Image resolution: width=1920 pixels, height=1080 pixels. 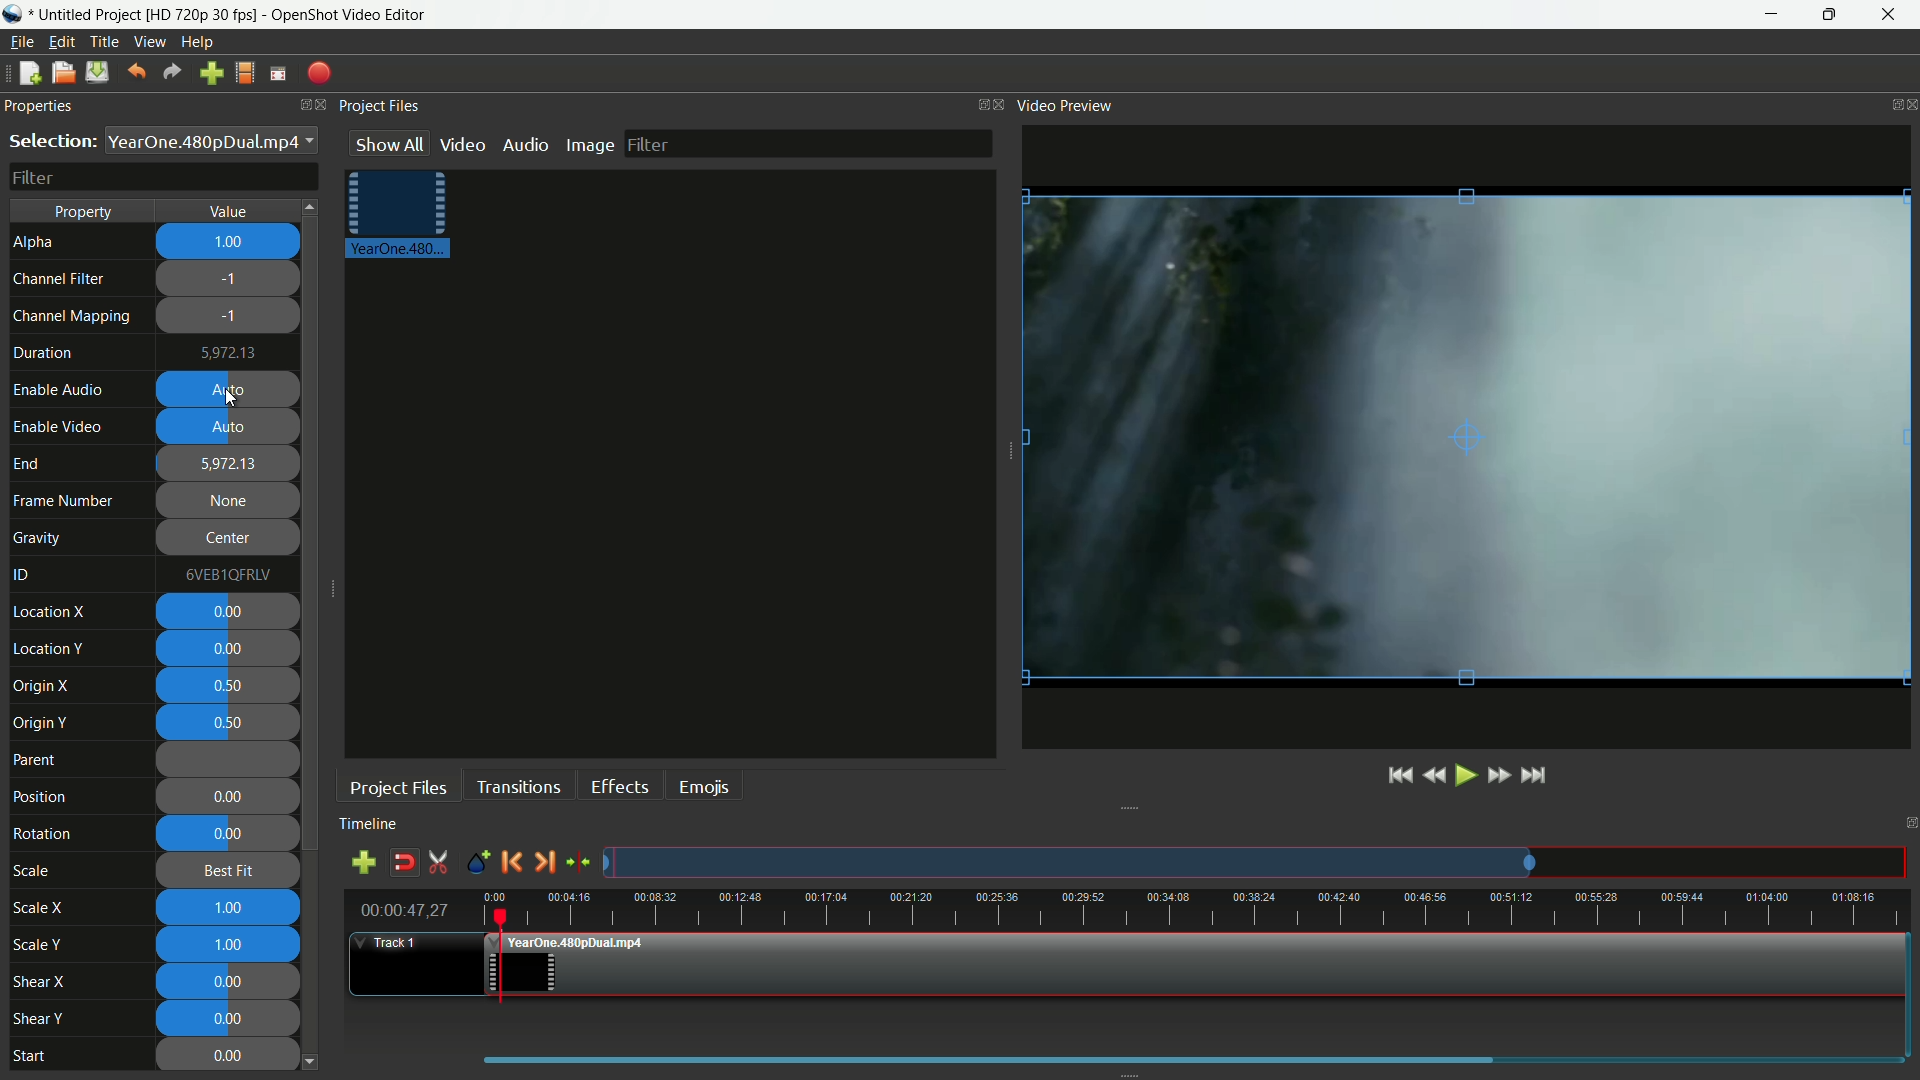 What do you see at coordinates (97, 72) in the screenshot?
I see `save file` at bounding box center [97, 72].